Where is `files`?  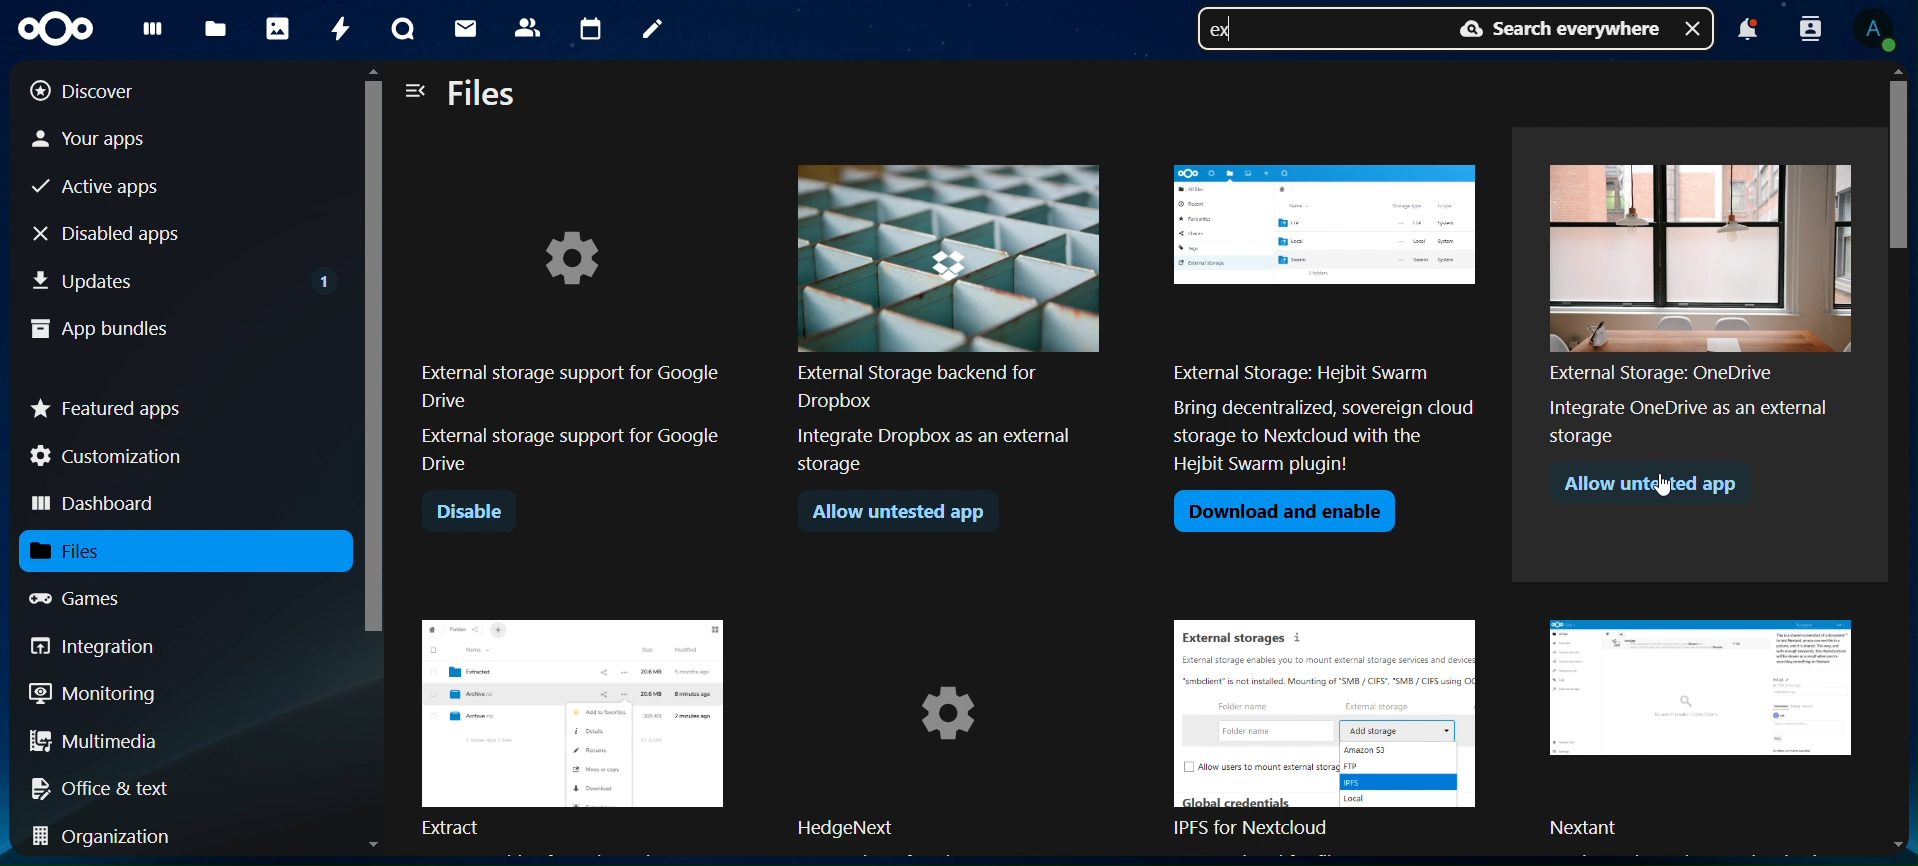
files is located at coordinates (219, 28).